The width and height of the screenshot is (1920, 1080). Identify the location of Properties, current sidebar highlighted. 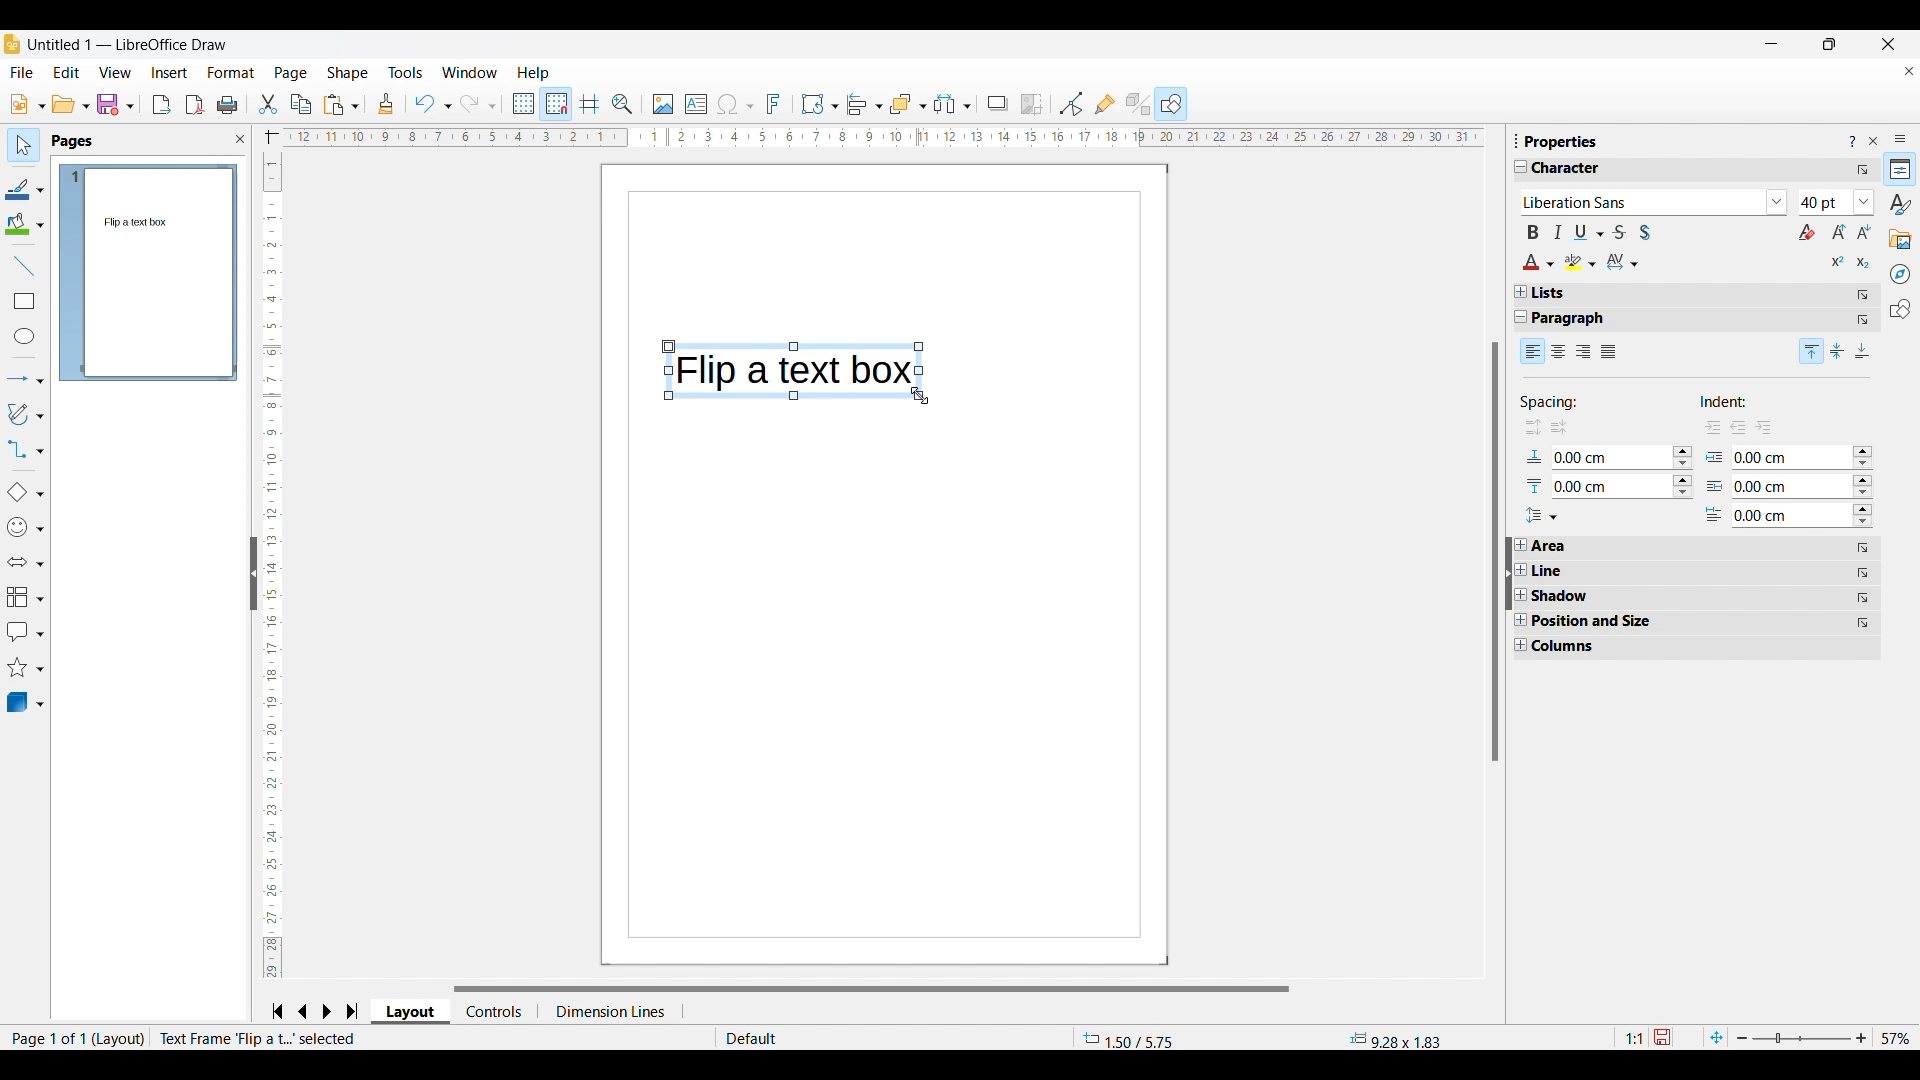
(1899, 169).